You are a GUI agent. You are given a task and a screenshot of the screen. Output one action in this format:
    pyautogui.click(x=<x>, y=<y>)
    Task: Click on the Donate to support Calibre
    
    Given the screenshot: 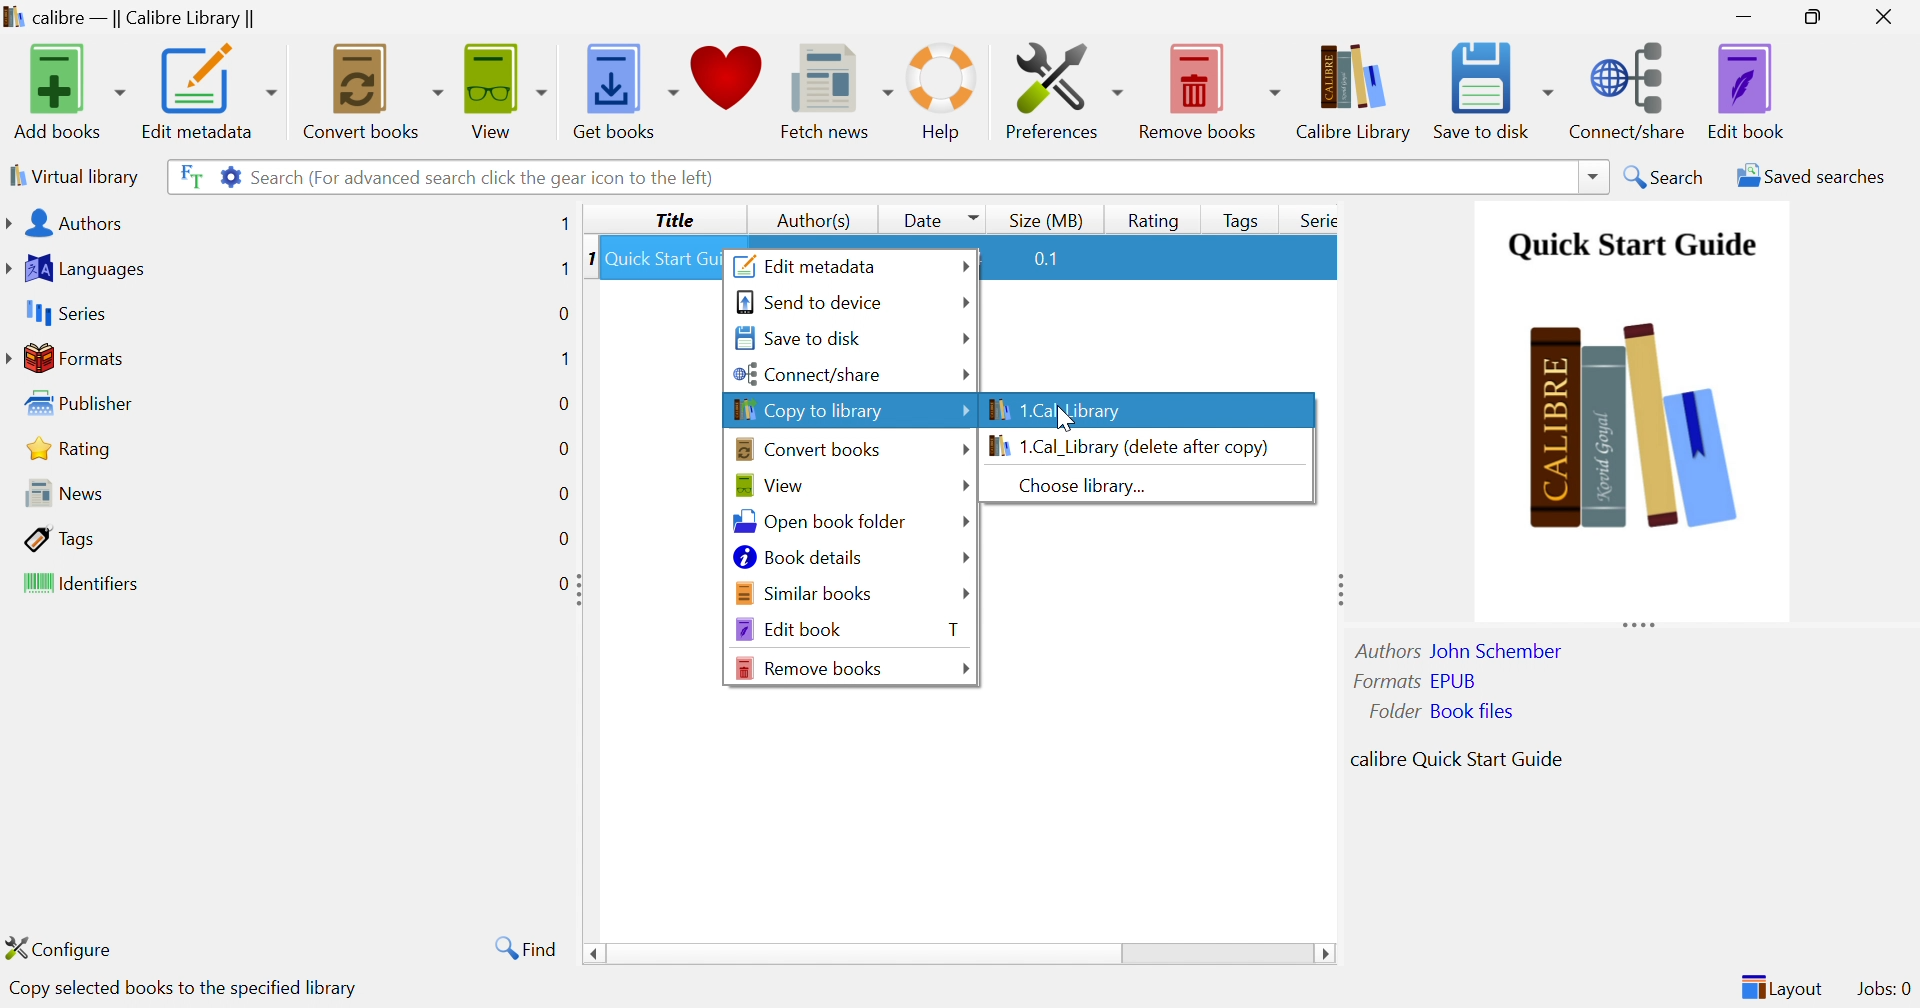 What is the action you would take?
    pyautogui.click(x=727, y=84)
    